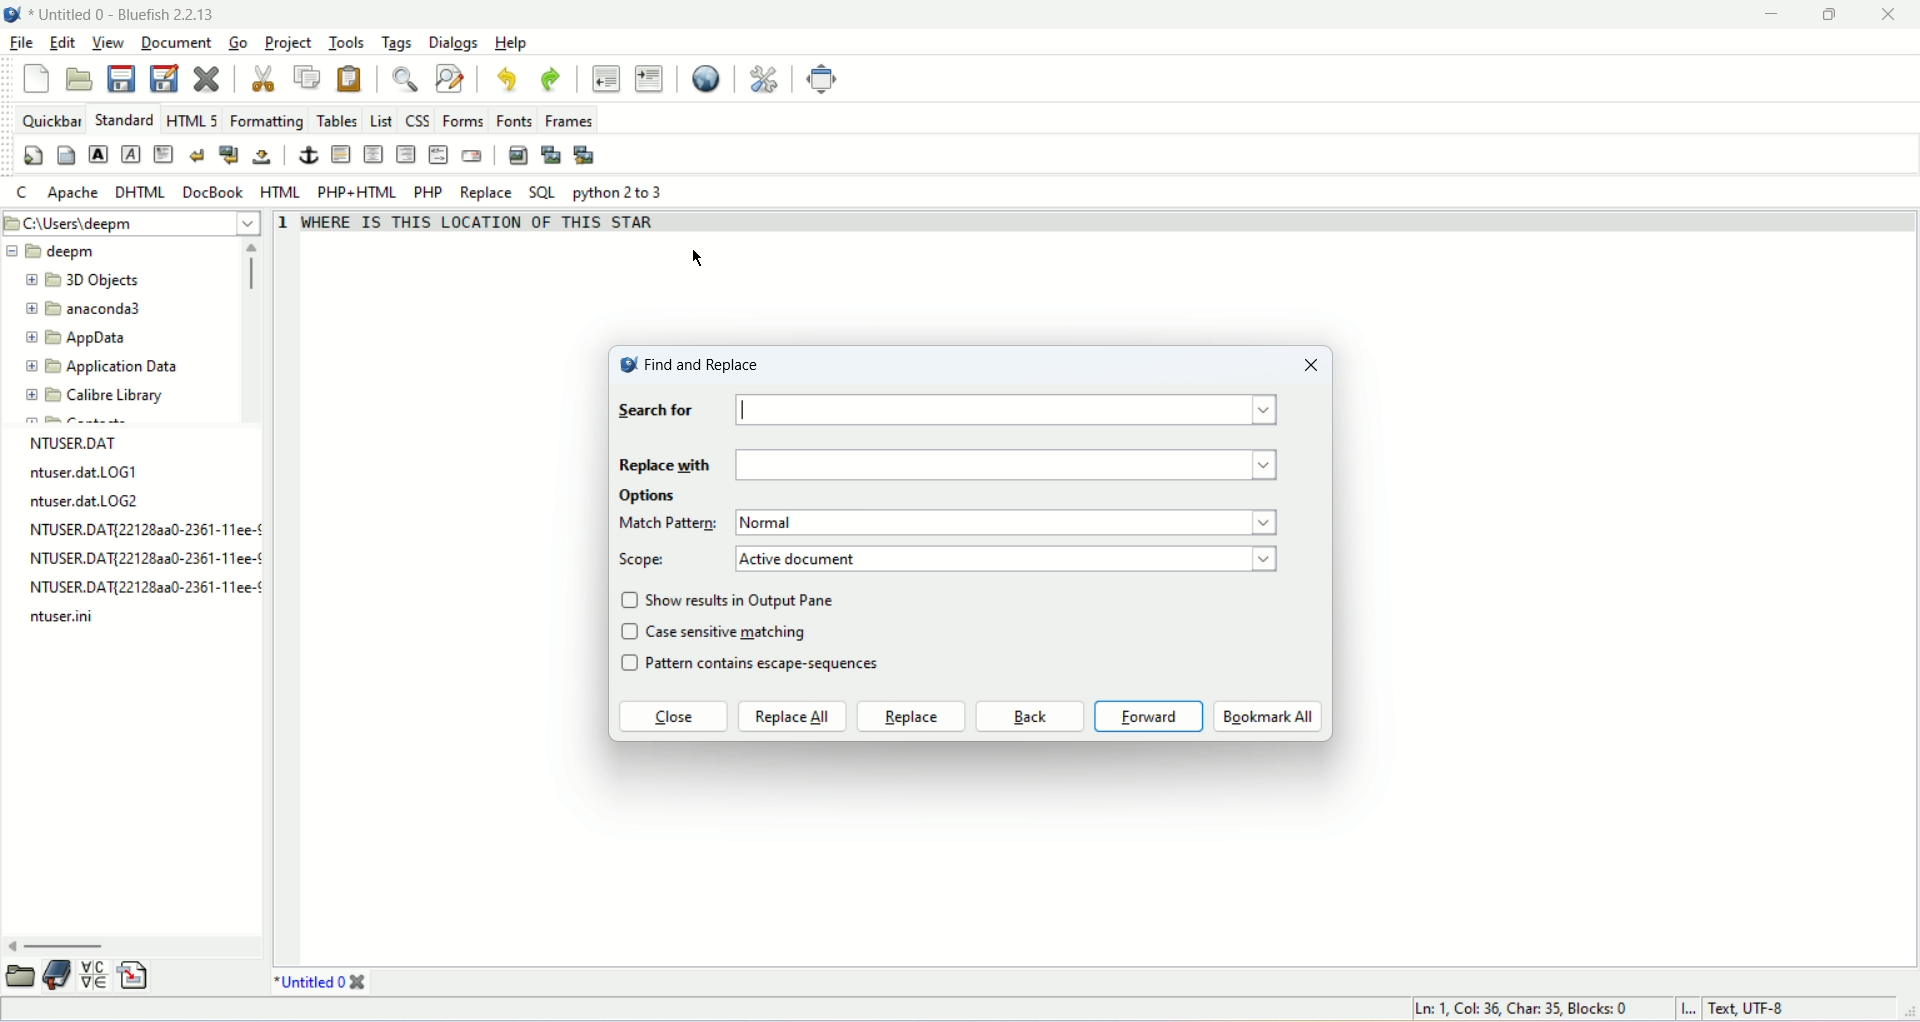  What do you see at coordinates (131, 976) in the screenshot?
I see `snippet` at bounding box center [131, 976].